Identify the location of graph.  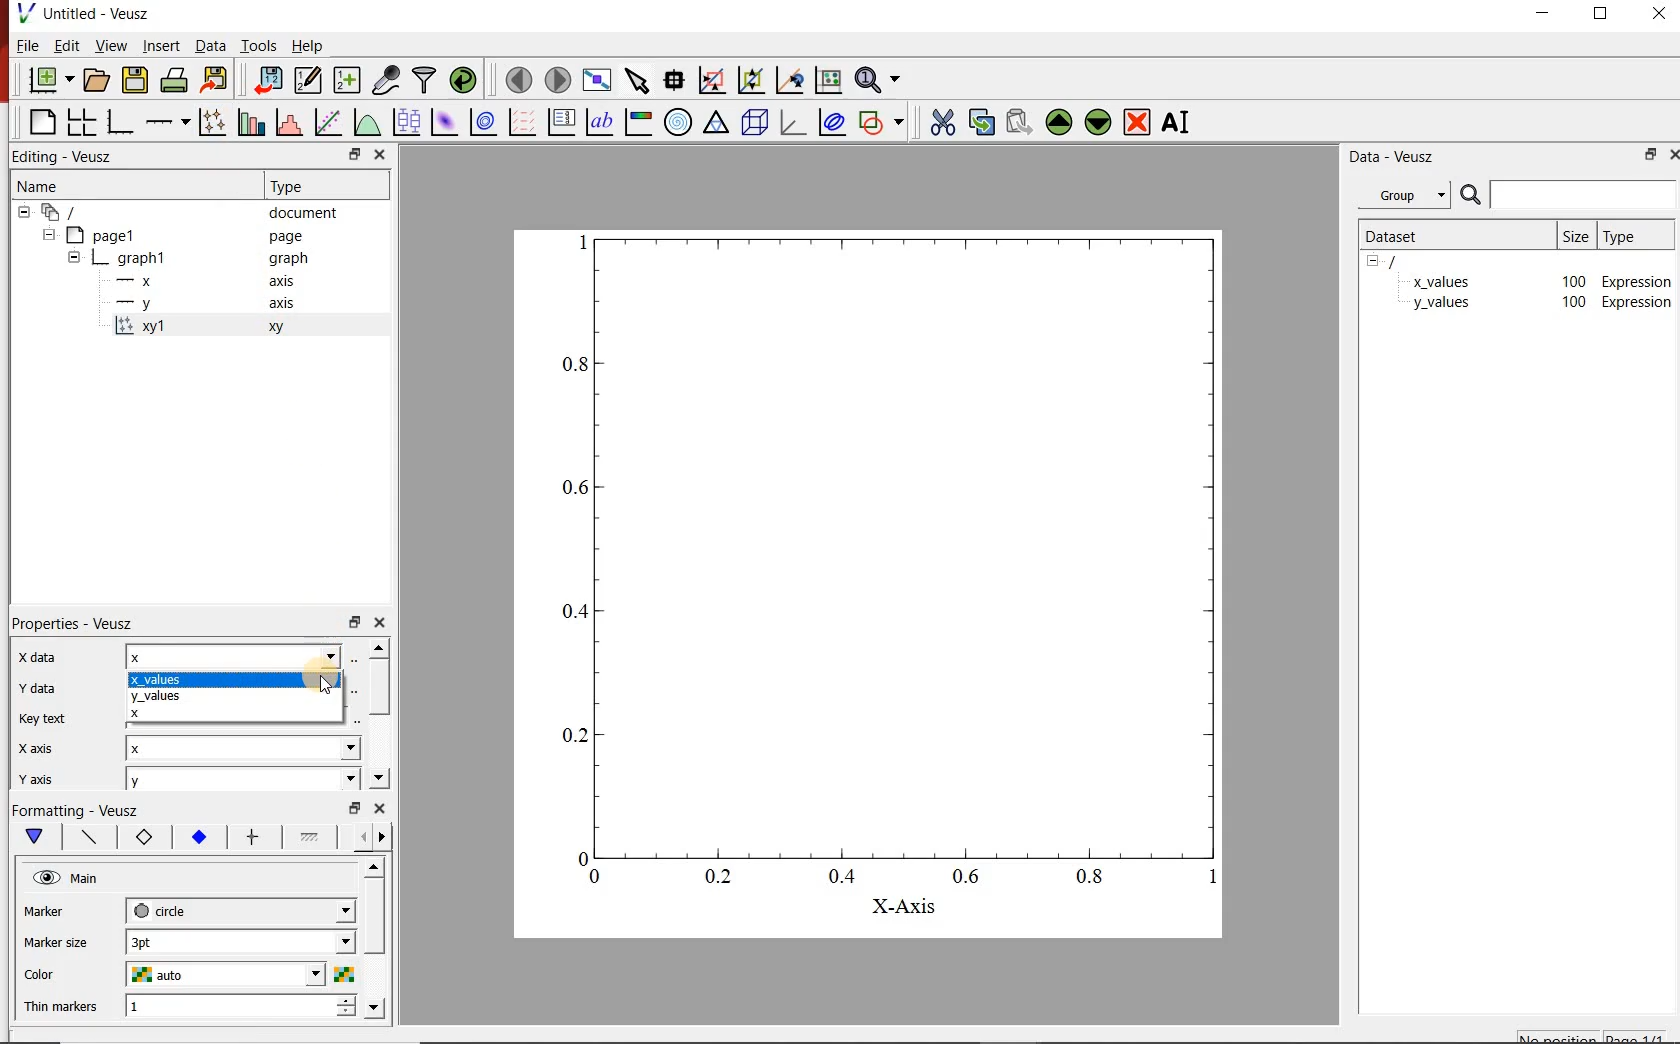
(287, 258).